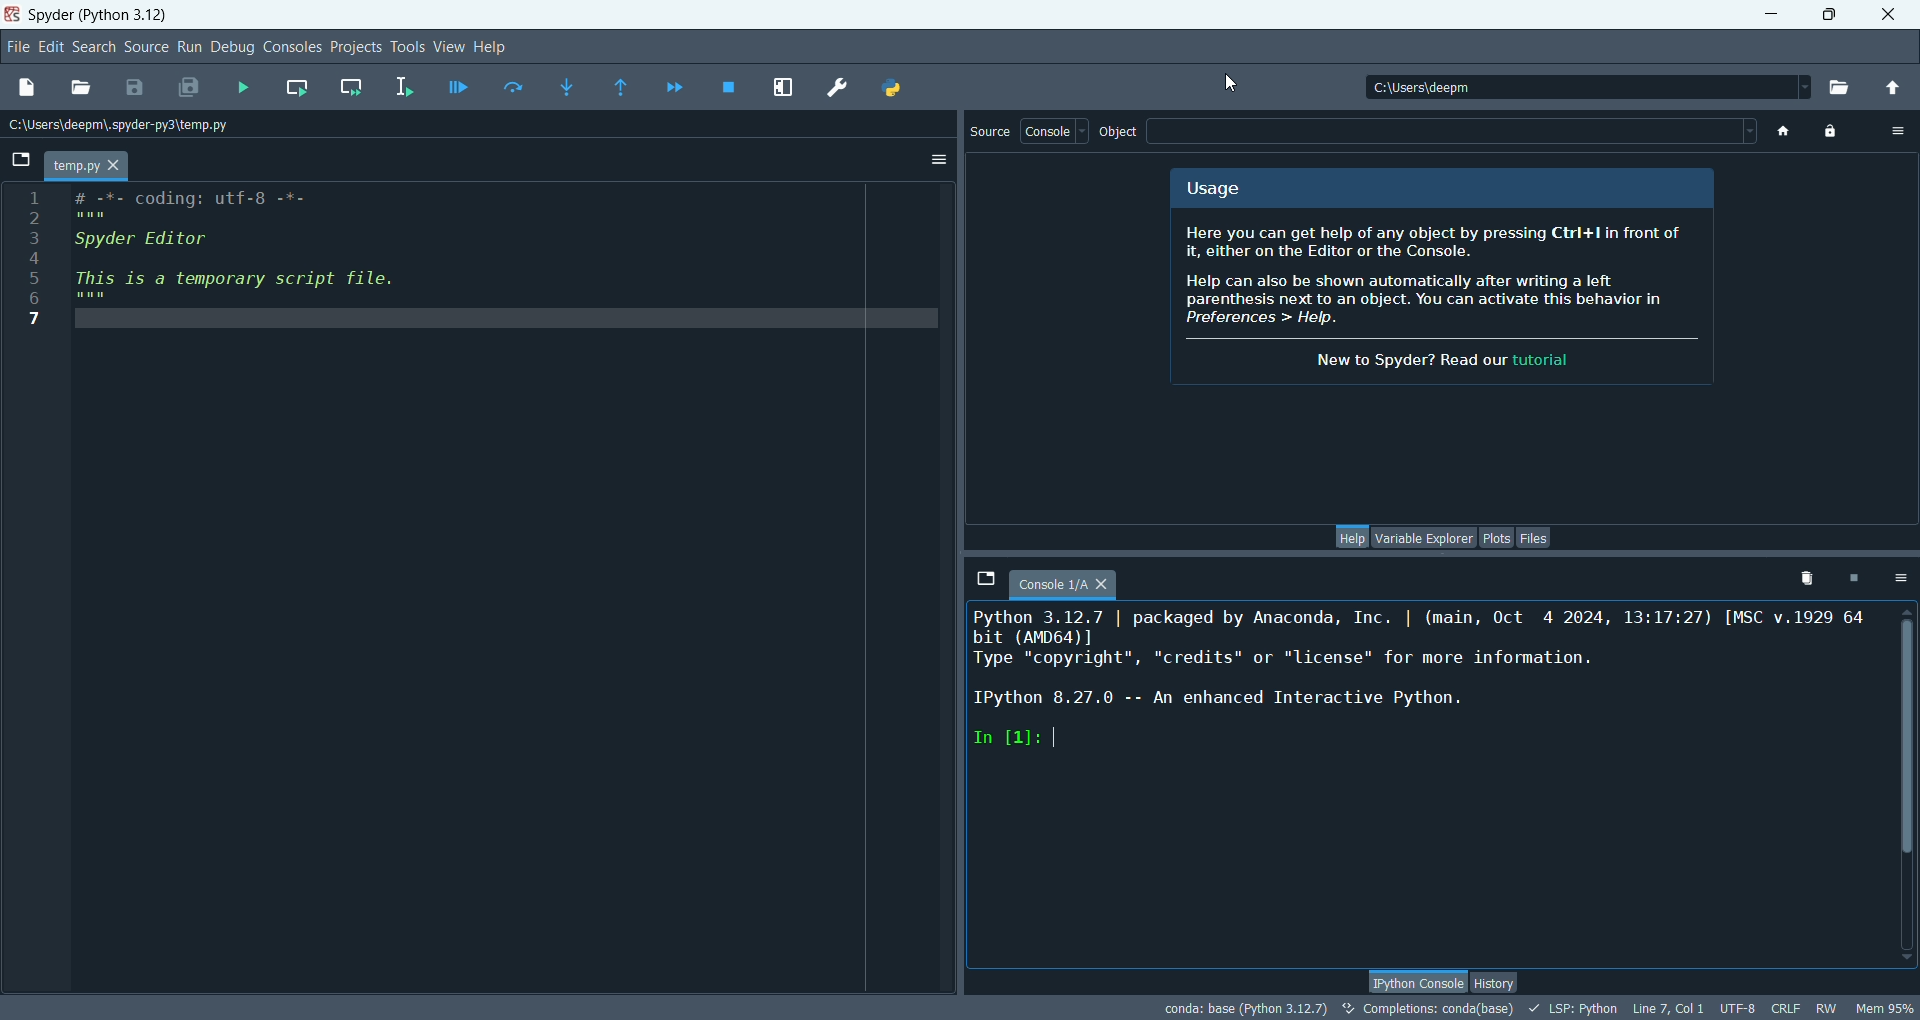 The height and width of the screenshot is (1020, 1920). What do you see at coordinates (985, 578) in the screenshot?
I see `browse tabs` at bounding box center [985, 578].